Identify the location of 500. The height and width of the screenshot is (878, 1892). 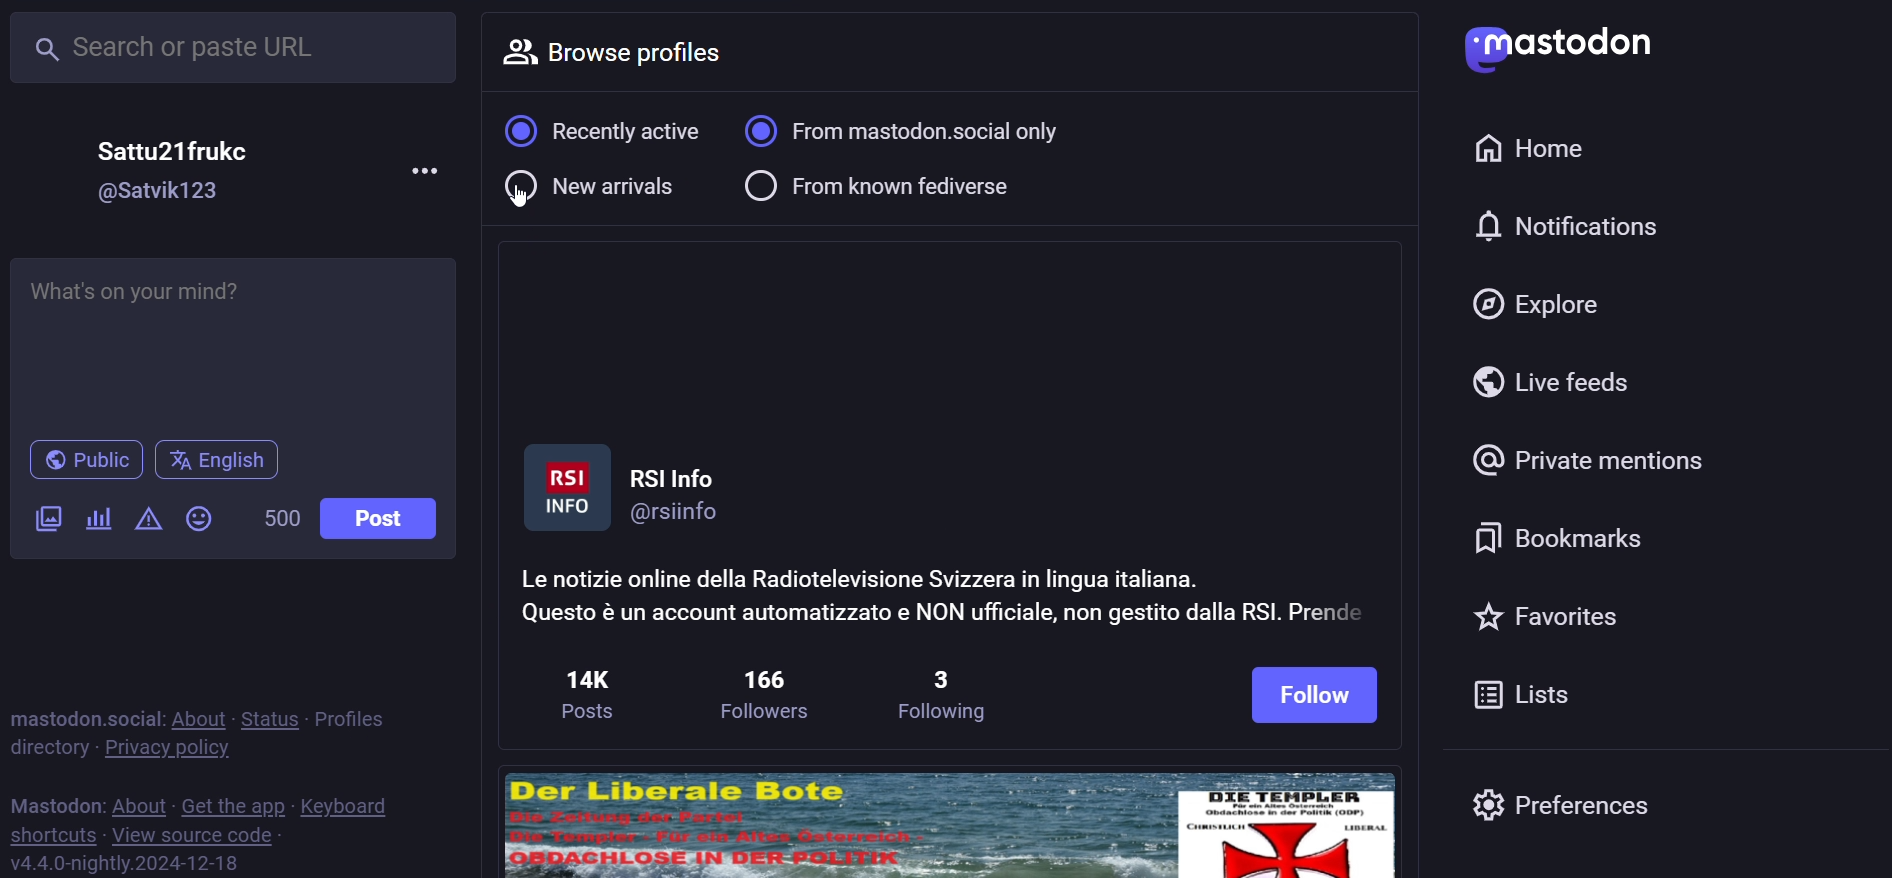
(280, 517).